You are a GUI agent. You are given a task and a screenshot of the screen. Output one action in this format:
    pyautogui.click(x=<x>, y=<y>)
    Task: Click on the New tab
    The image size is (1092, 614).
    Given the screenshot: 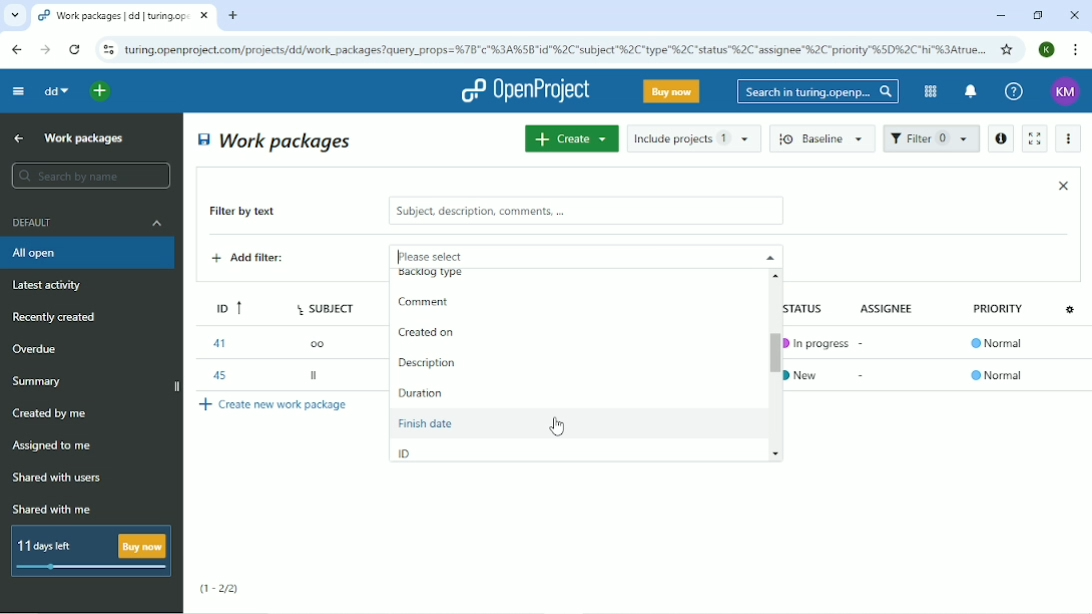 What is the action you would take?
    pyautogui.click(x=233, y=16)
    